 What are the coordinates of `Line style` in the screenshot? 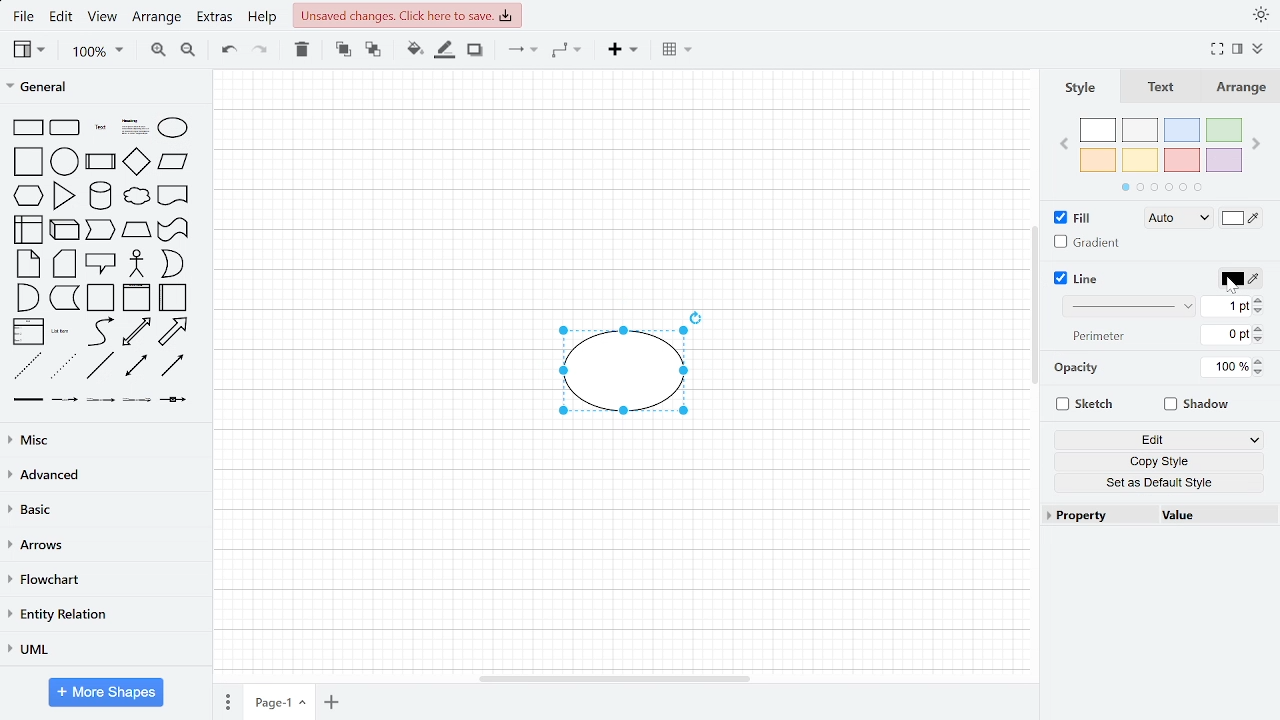 It's located at (1126, 307).